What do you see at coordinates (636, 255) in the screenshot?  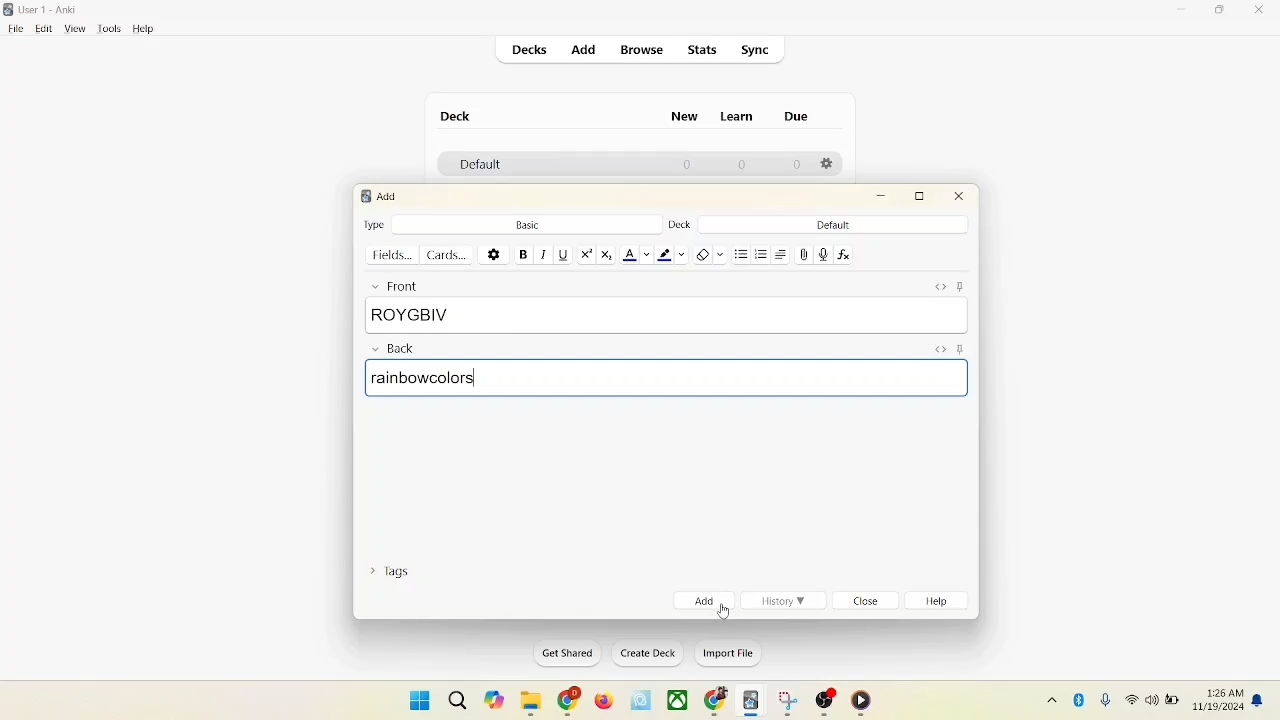 I see `text color` at bounding box center [636, 255].